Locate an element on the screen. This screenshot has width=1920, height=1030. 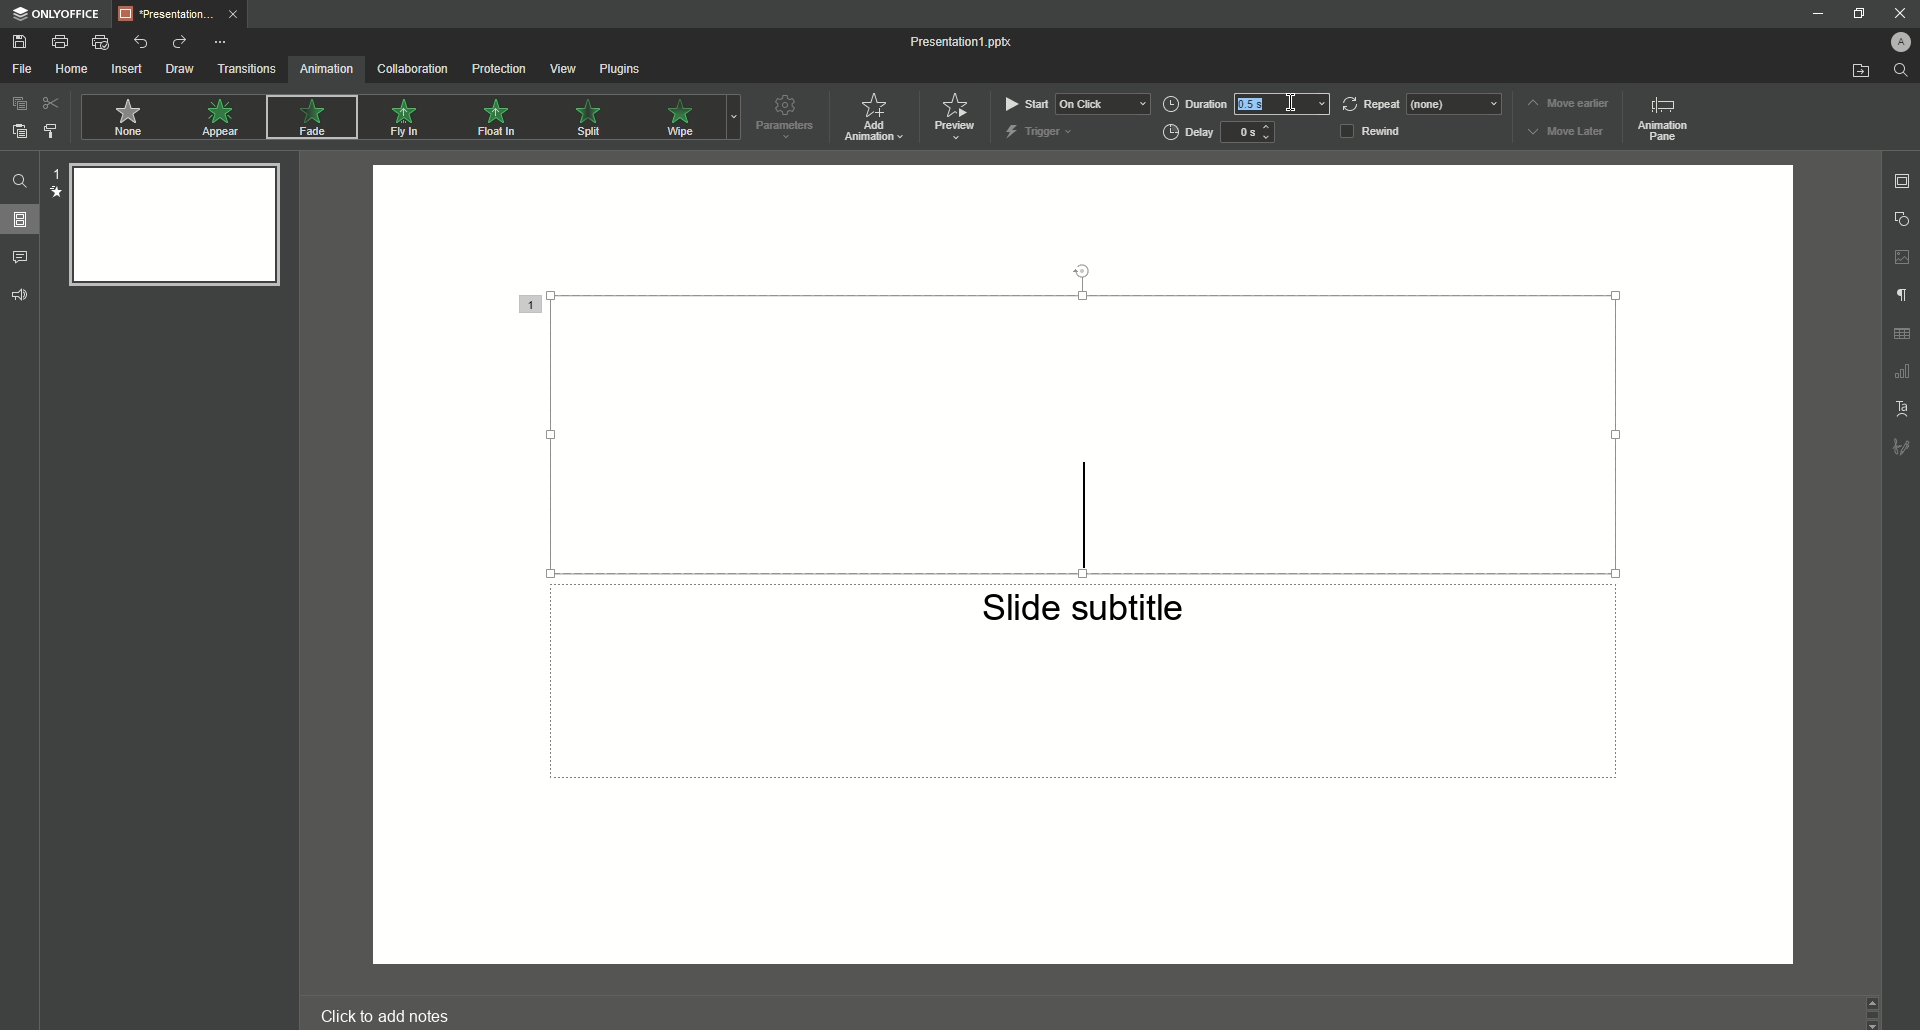
Repeat is located at coordinates (1420, 100).